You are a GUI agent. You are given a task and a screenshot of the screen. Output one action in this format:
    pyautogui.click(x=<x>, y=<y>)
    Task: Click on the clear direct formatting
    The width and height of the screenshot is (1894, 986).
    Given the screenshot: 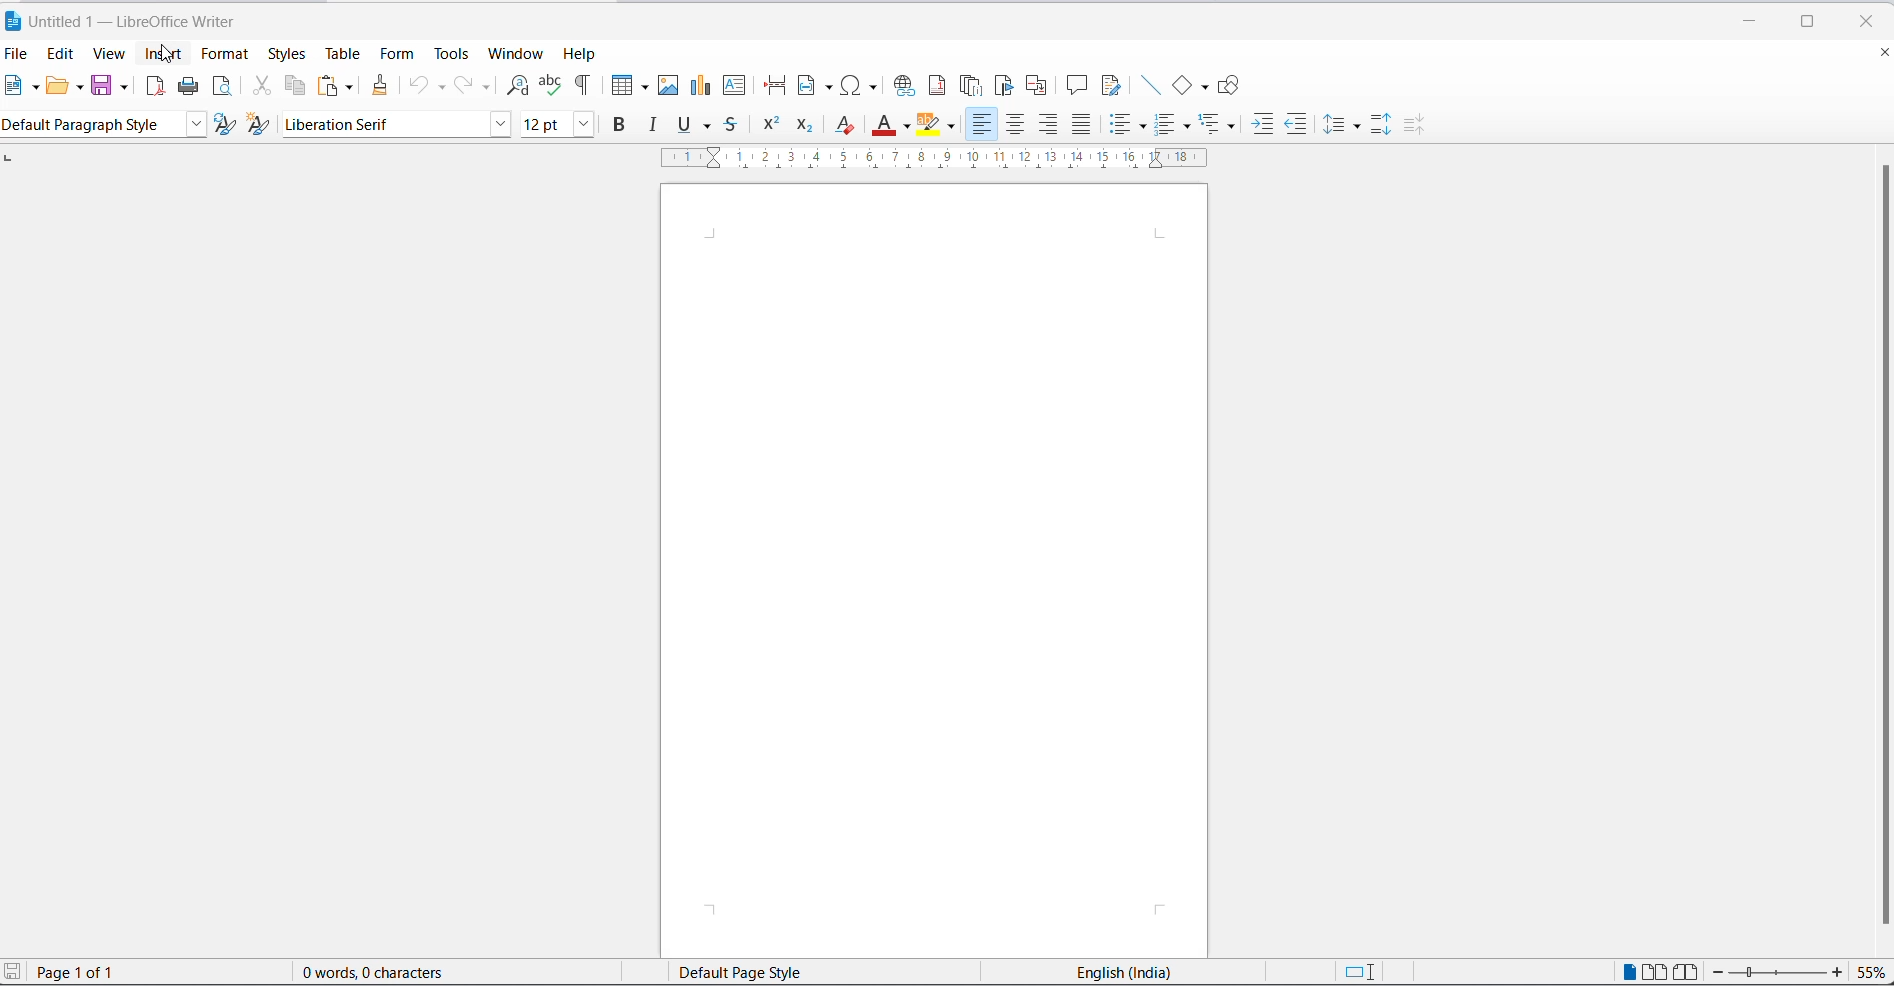 What is the action you would take?
    pyautogui.click(x=846, y=124)
    